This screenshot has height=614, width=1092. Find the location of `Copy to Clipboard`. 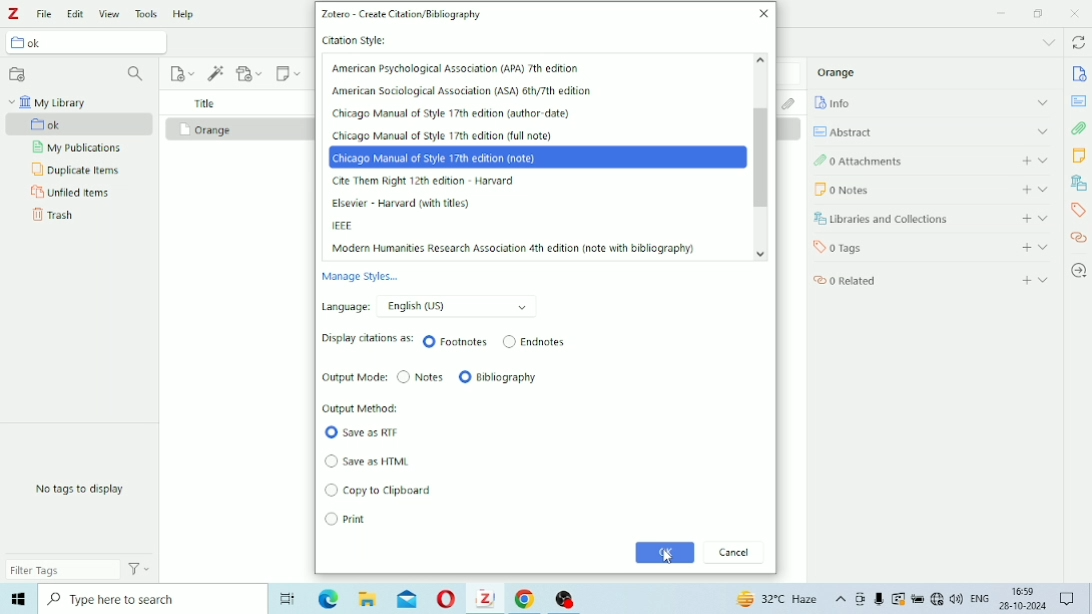

Copy to Clipboard is located at coordinates (380, 490).